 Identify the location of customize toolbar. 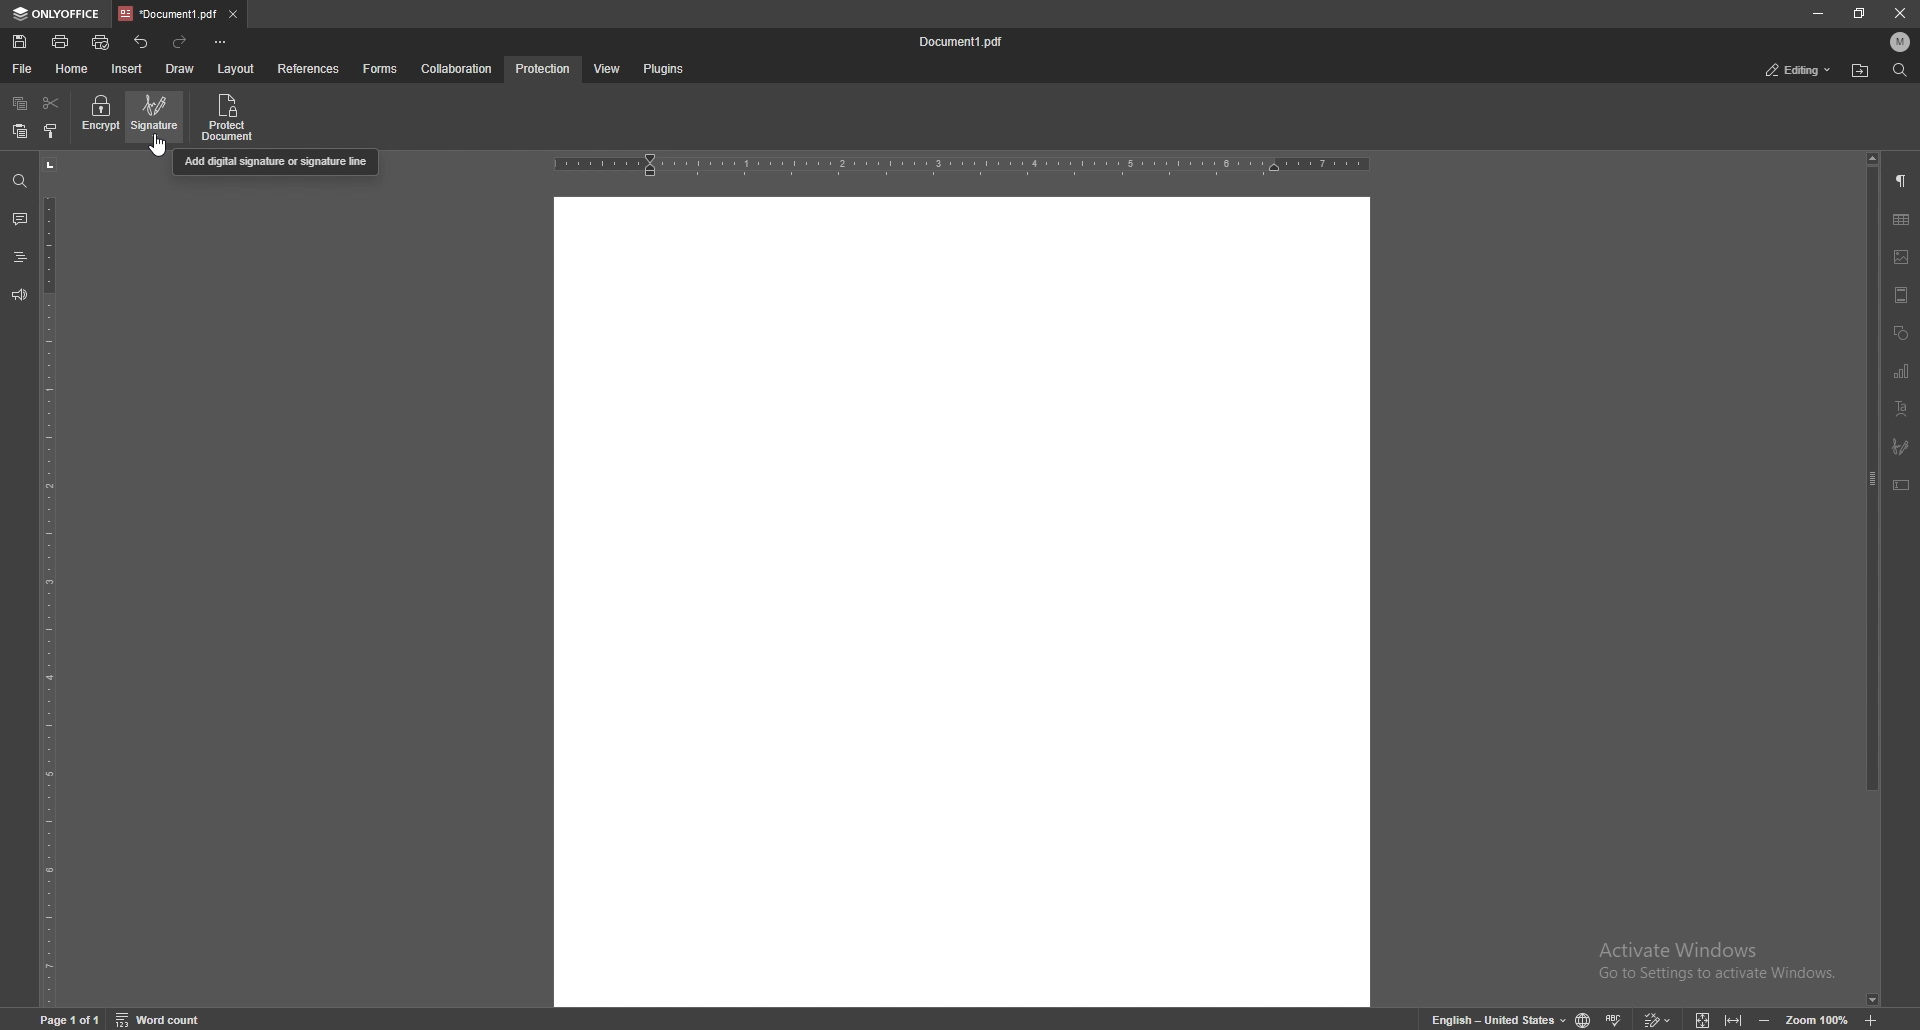
(220, 41).